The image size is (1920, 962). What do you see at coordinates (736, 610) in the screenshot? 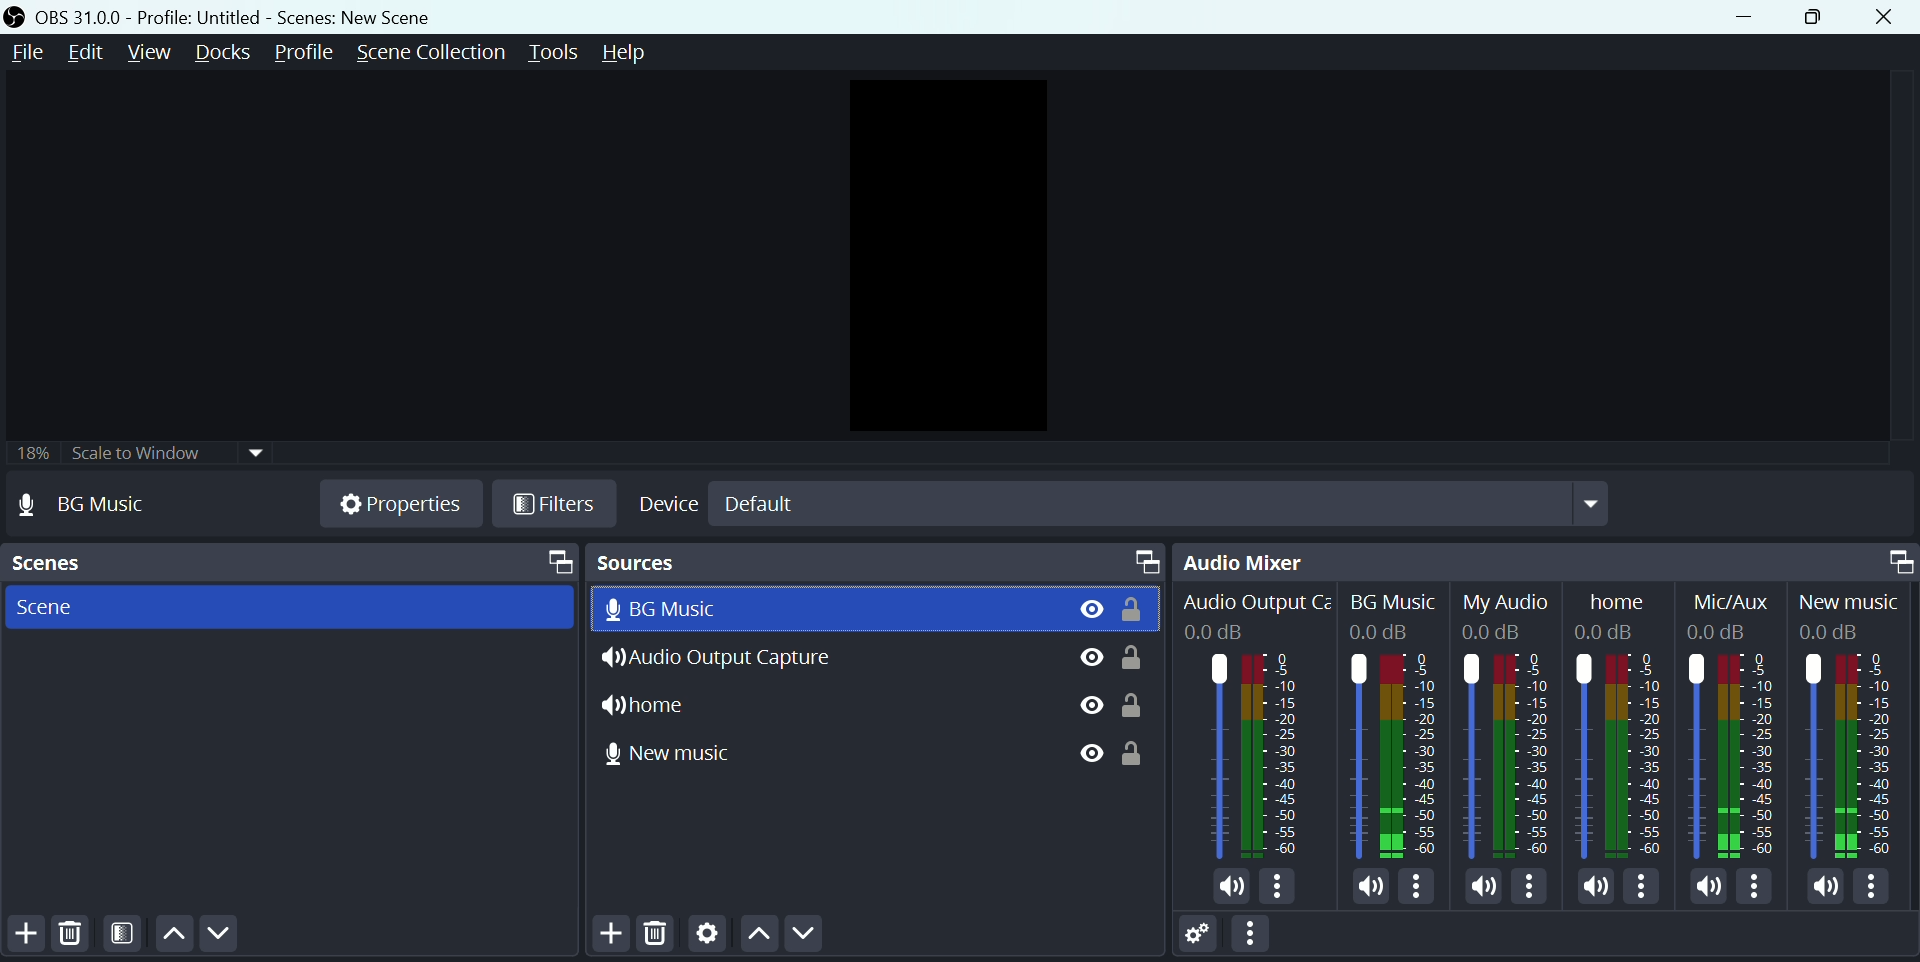
I see `BG Music` at bounding box center [736, 610].